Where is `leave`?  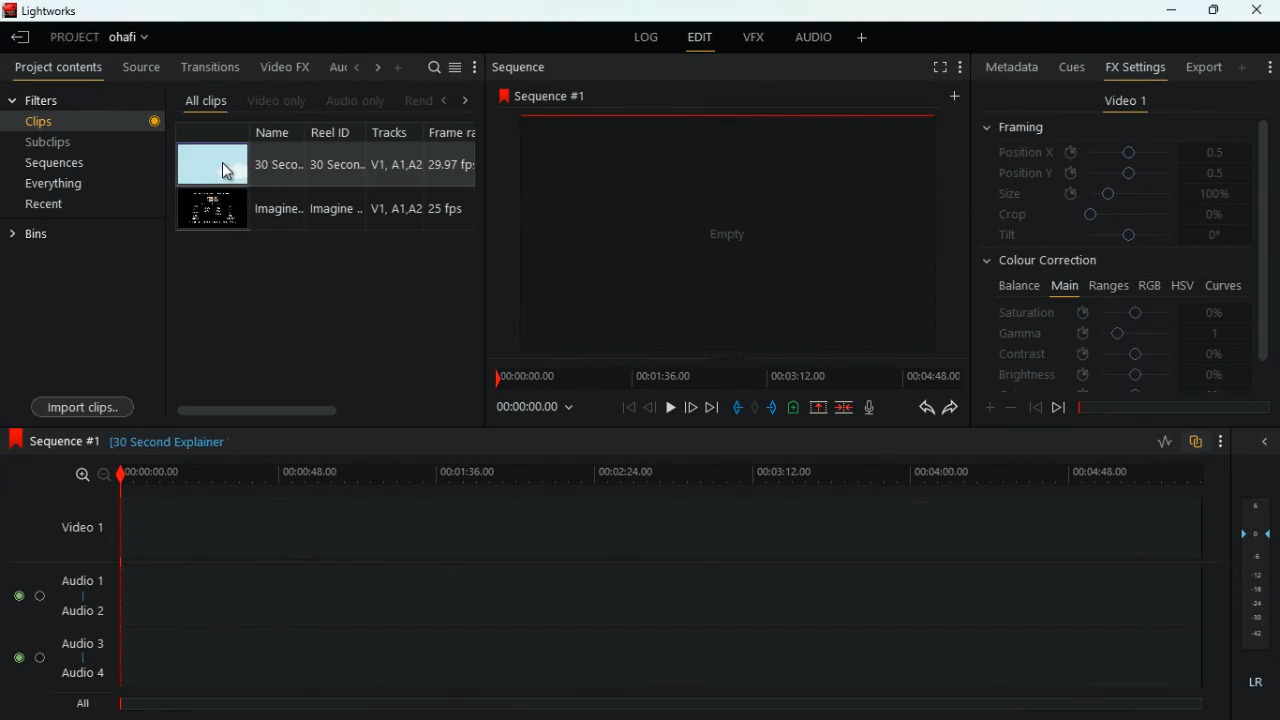
leave is located at coordinates (22, 36).